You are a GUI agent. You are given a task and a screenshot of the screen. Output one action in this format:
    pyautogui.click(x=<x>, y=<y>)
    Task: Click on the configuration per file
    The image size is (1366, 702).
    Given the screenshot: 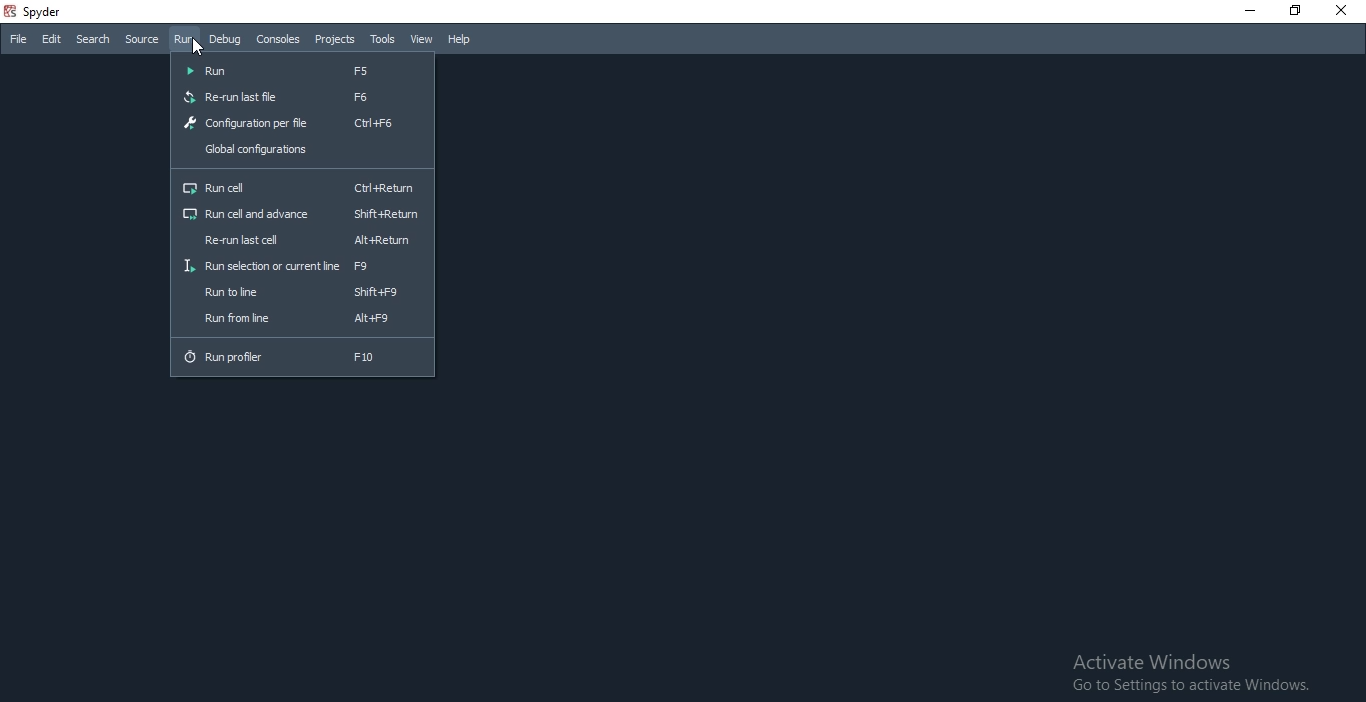 What is the action you would take?
    pyautogui.click(x=299, y=123)
    